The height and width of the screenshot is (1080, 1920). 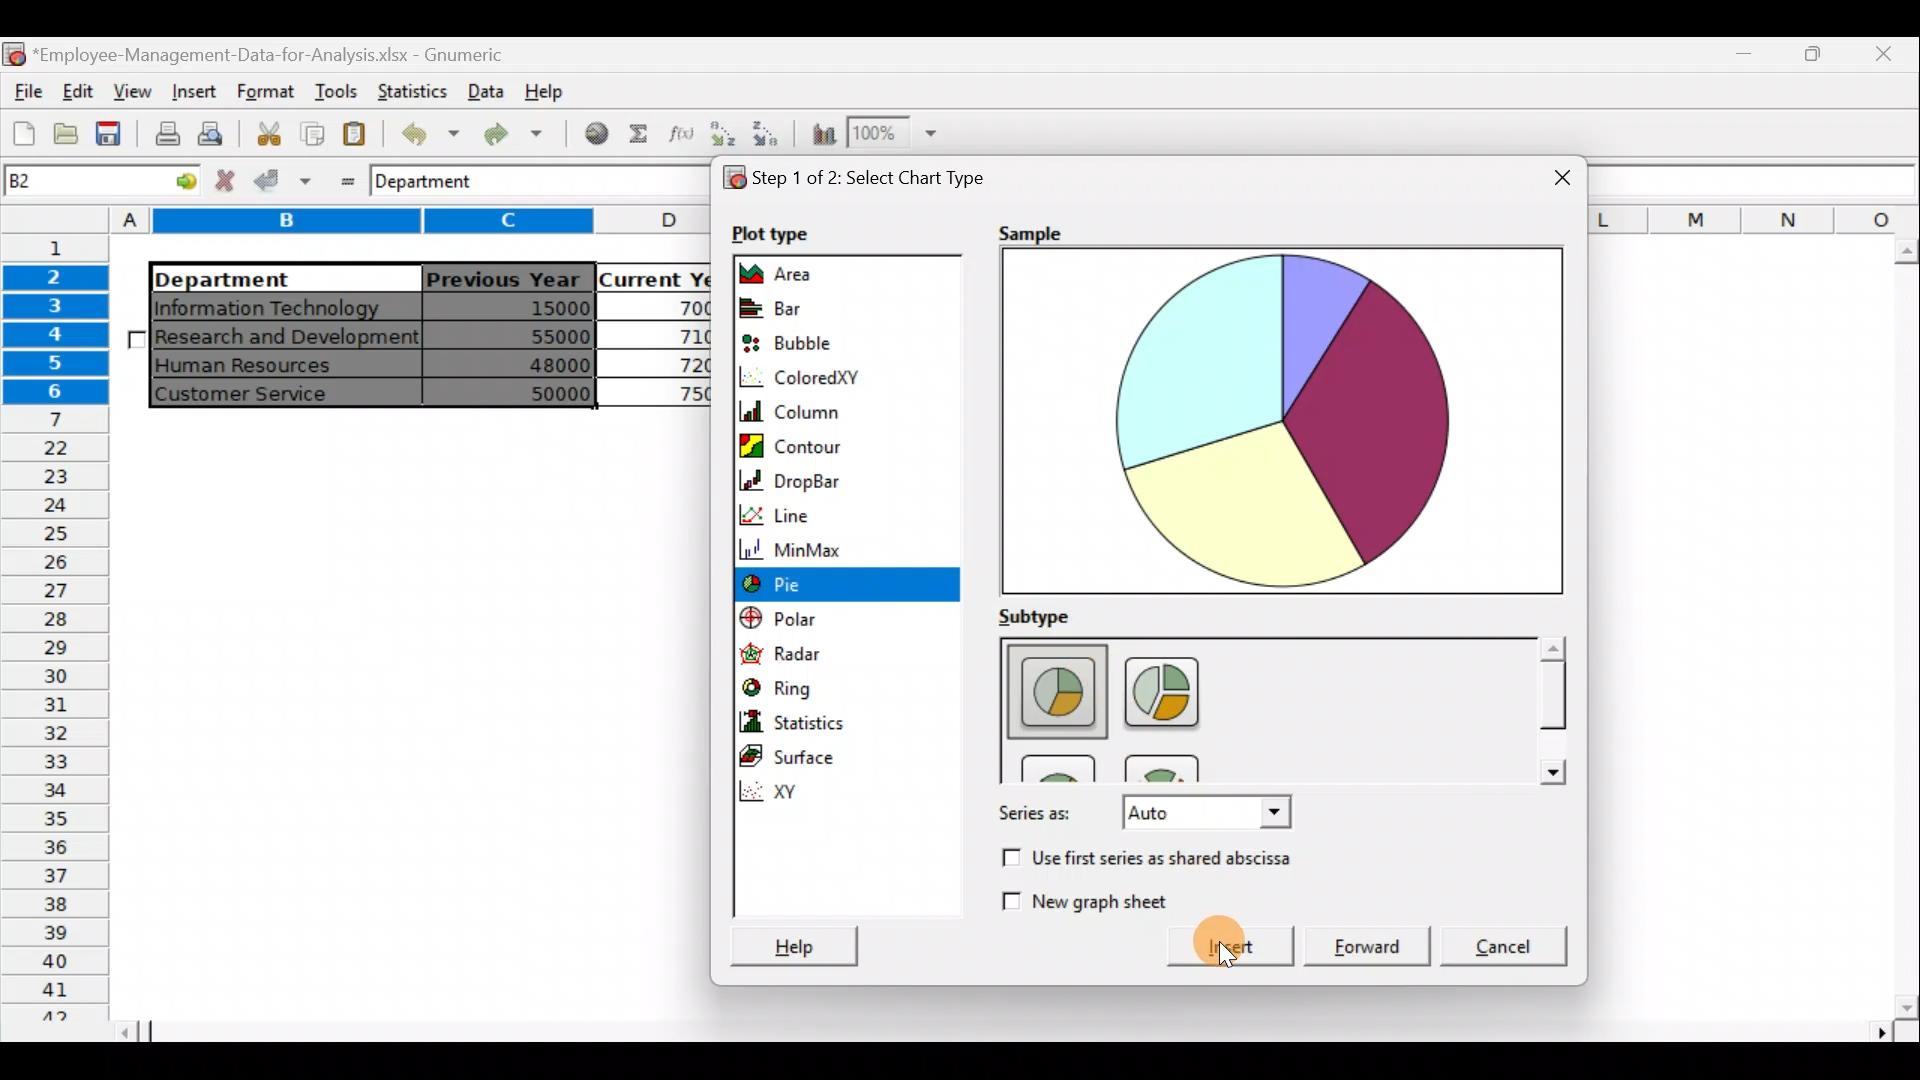 I want to click on File, so click(x=25, y=86).